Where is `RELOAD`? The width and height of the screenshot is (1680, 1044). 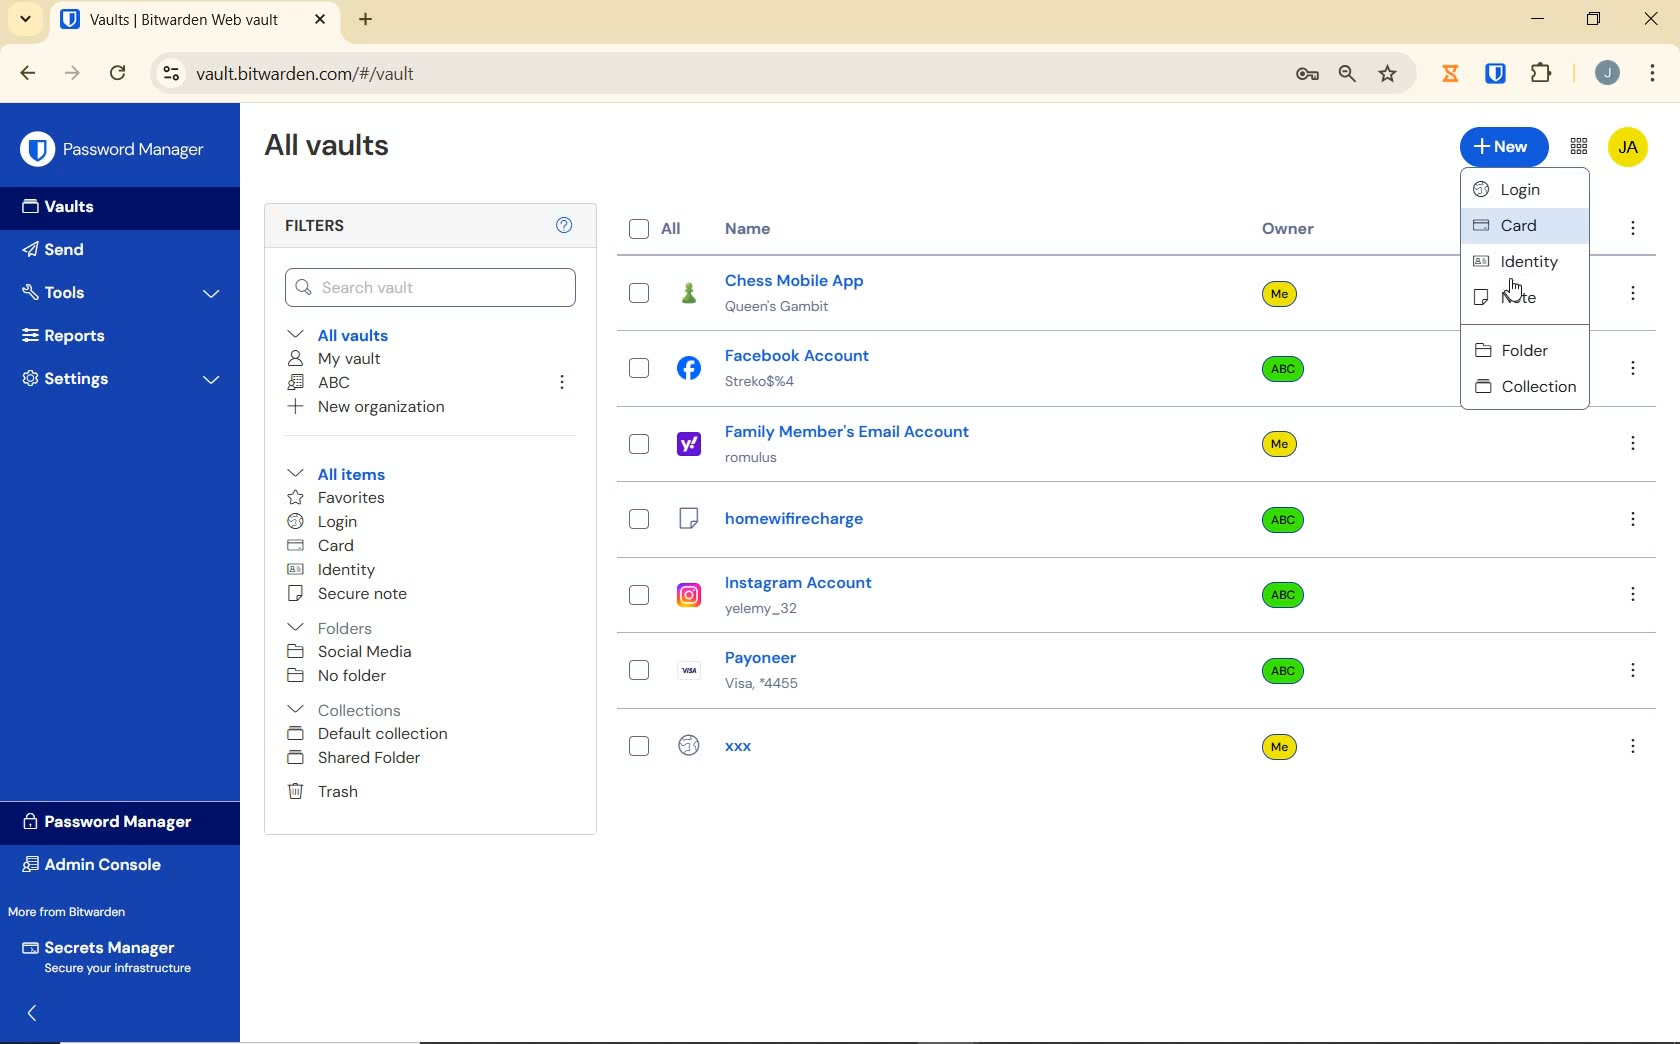 RELOAD is located at coordinates (119, 74).